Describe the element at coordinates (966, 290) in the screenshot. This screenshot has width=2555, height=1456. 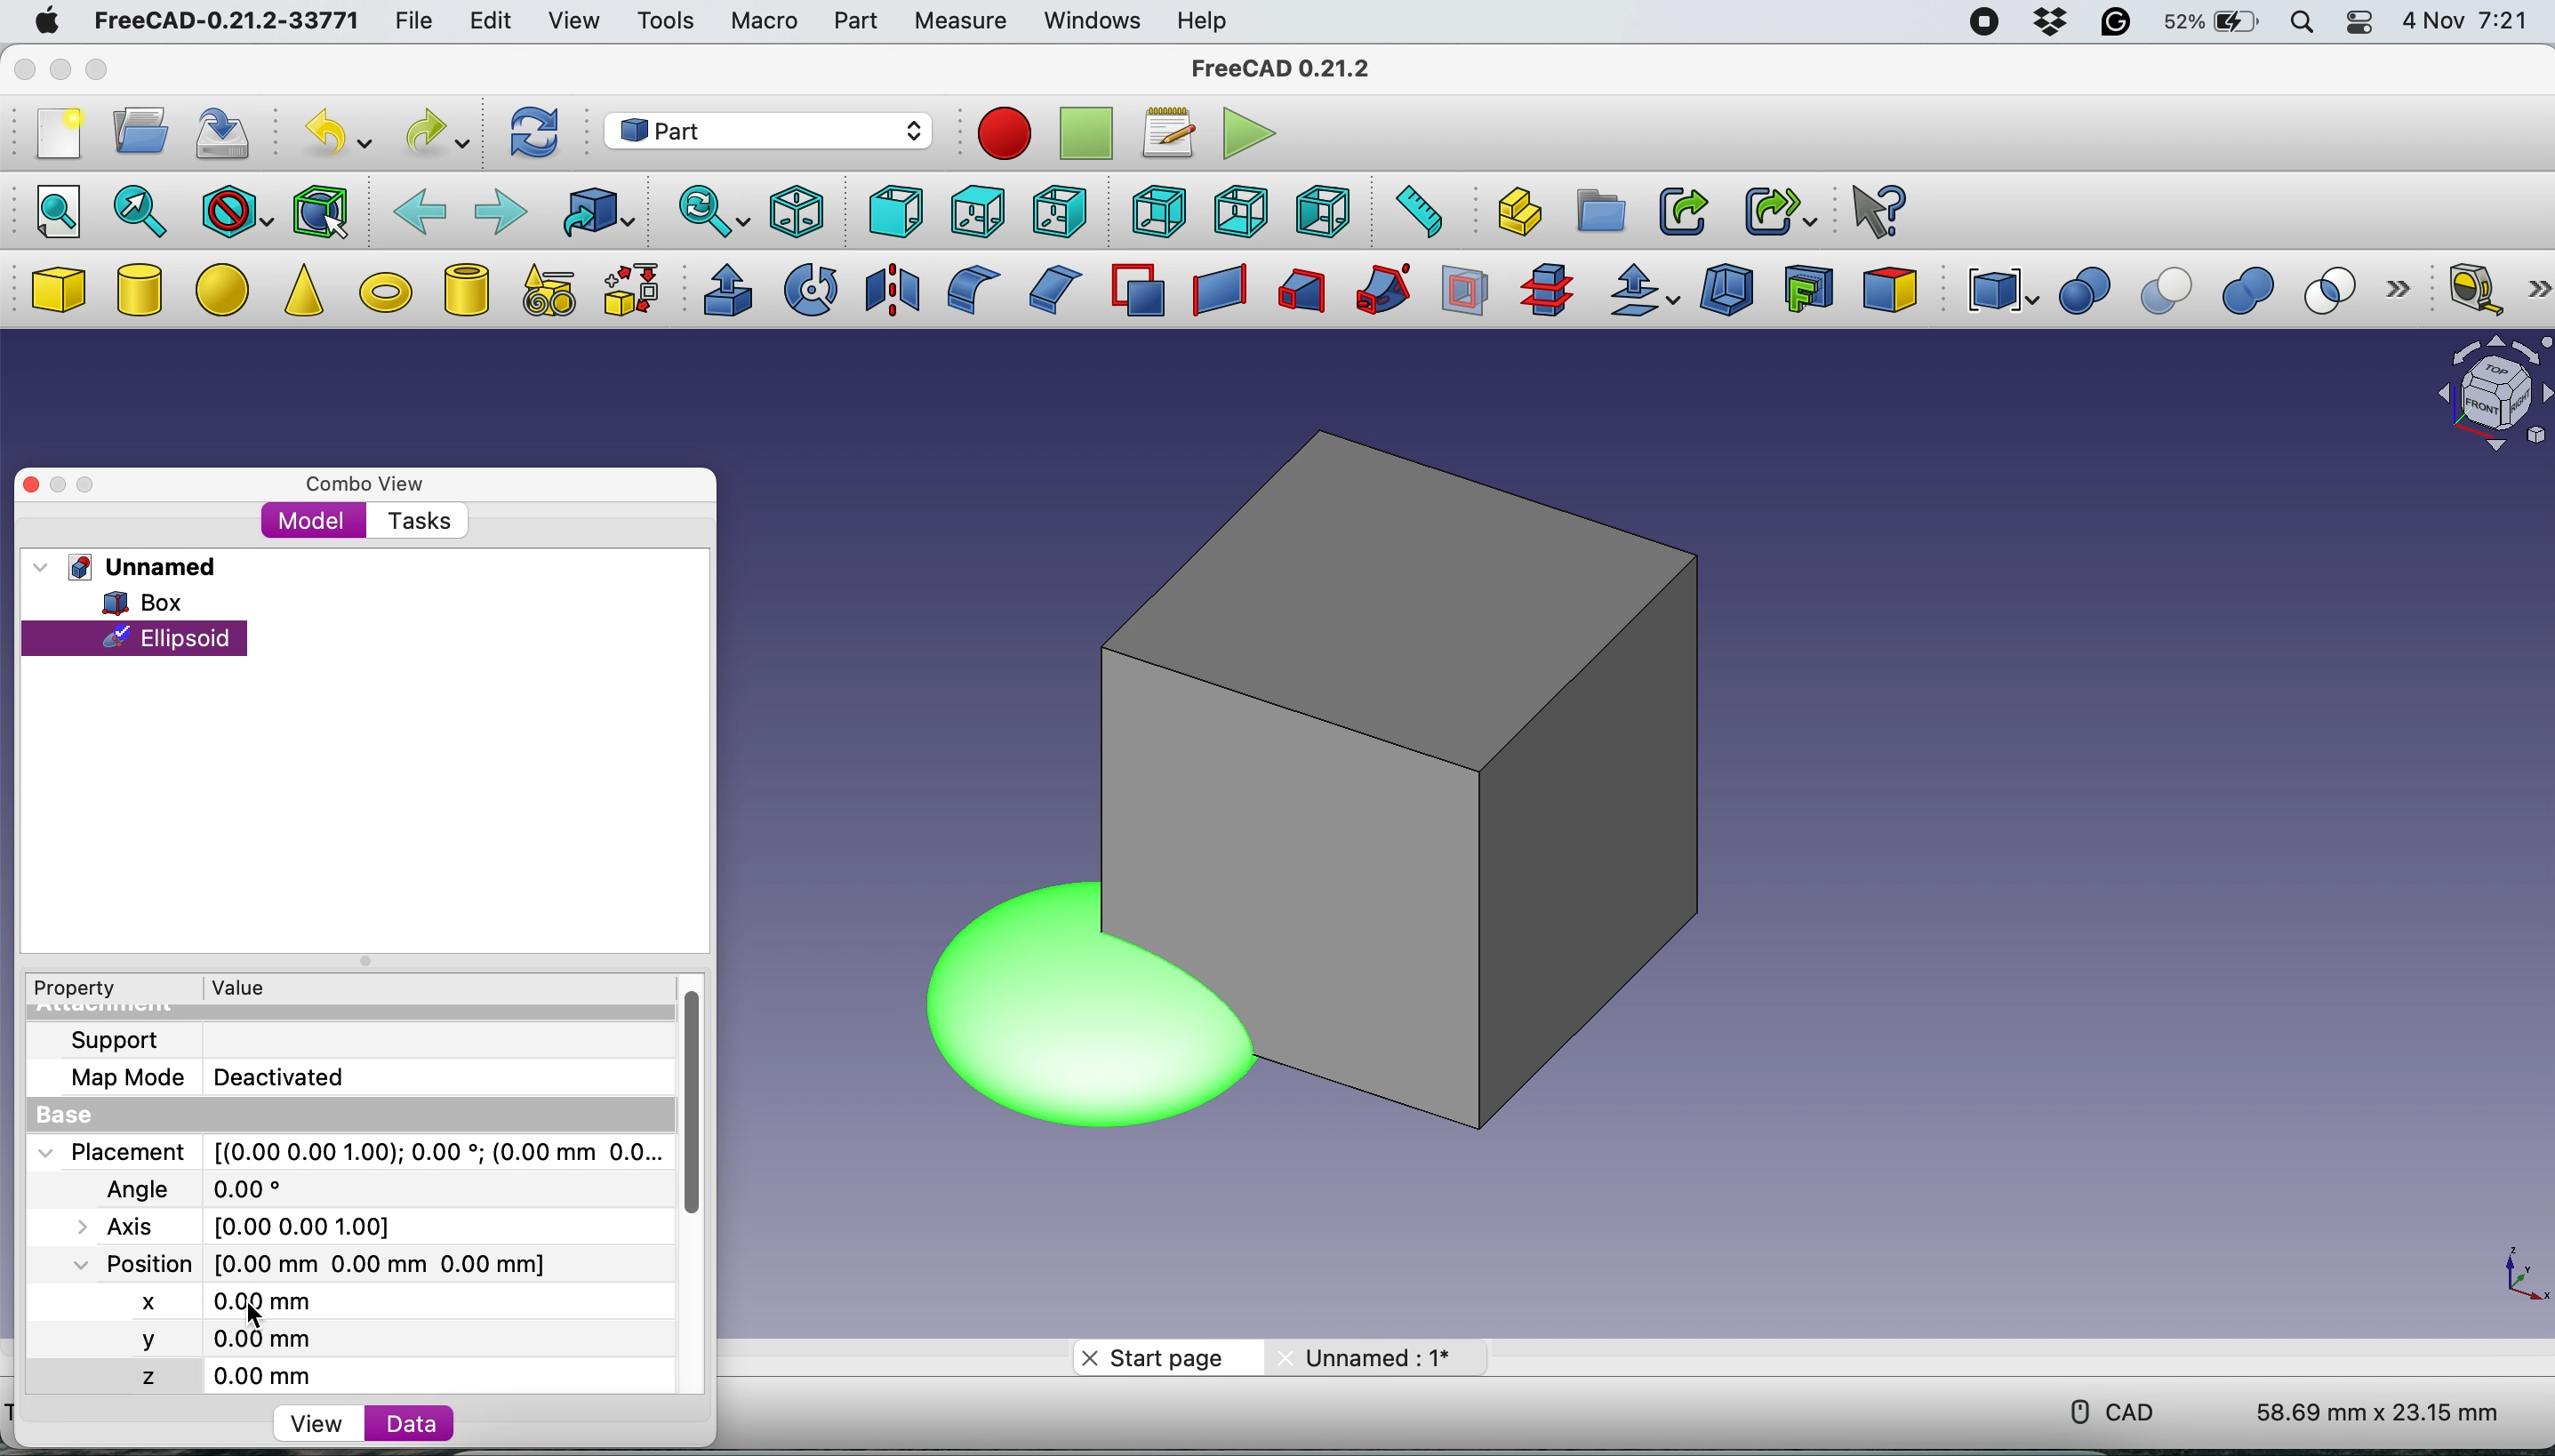
I see `fillet` at that location.